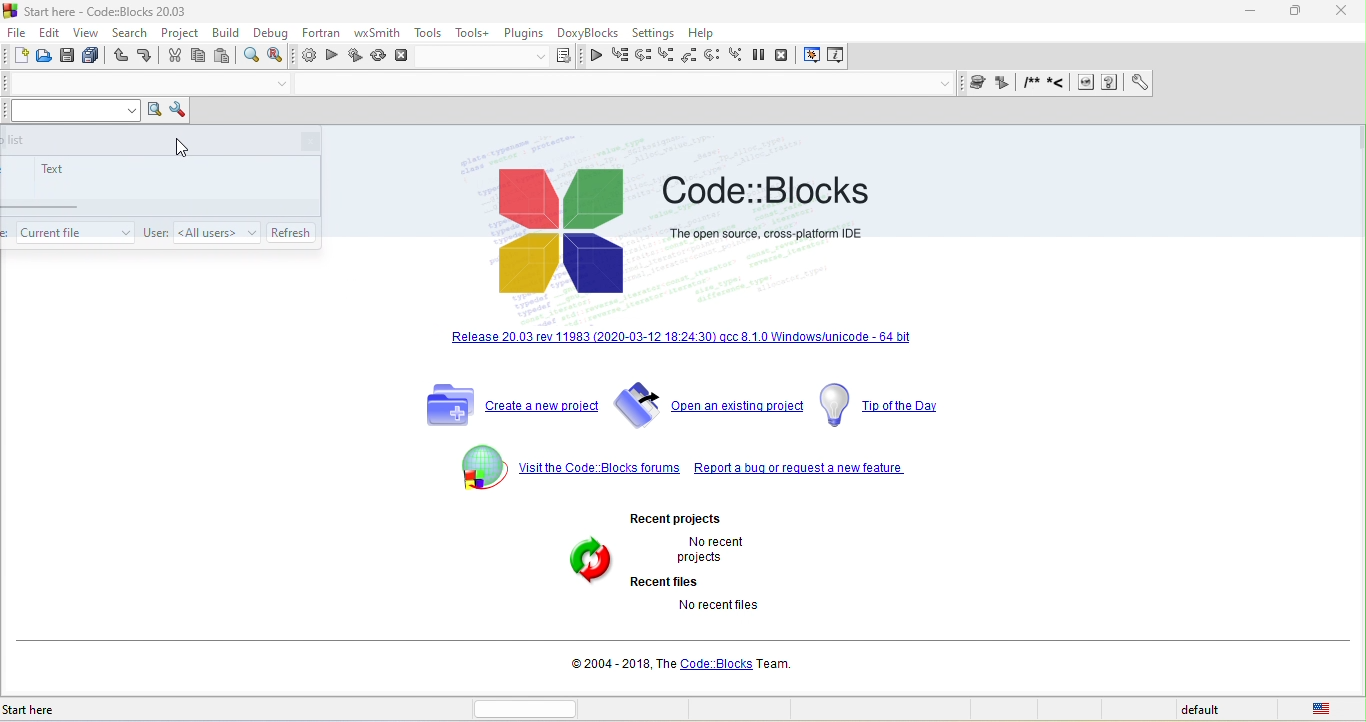  I want to click on run chm, so click(1112, 83).